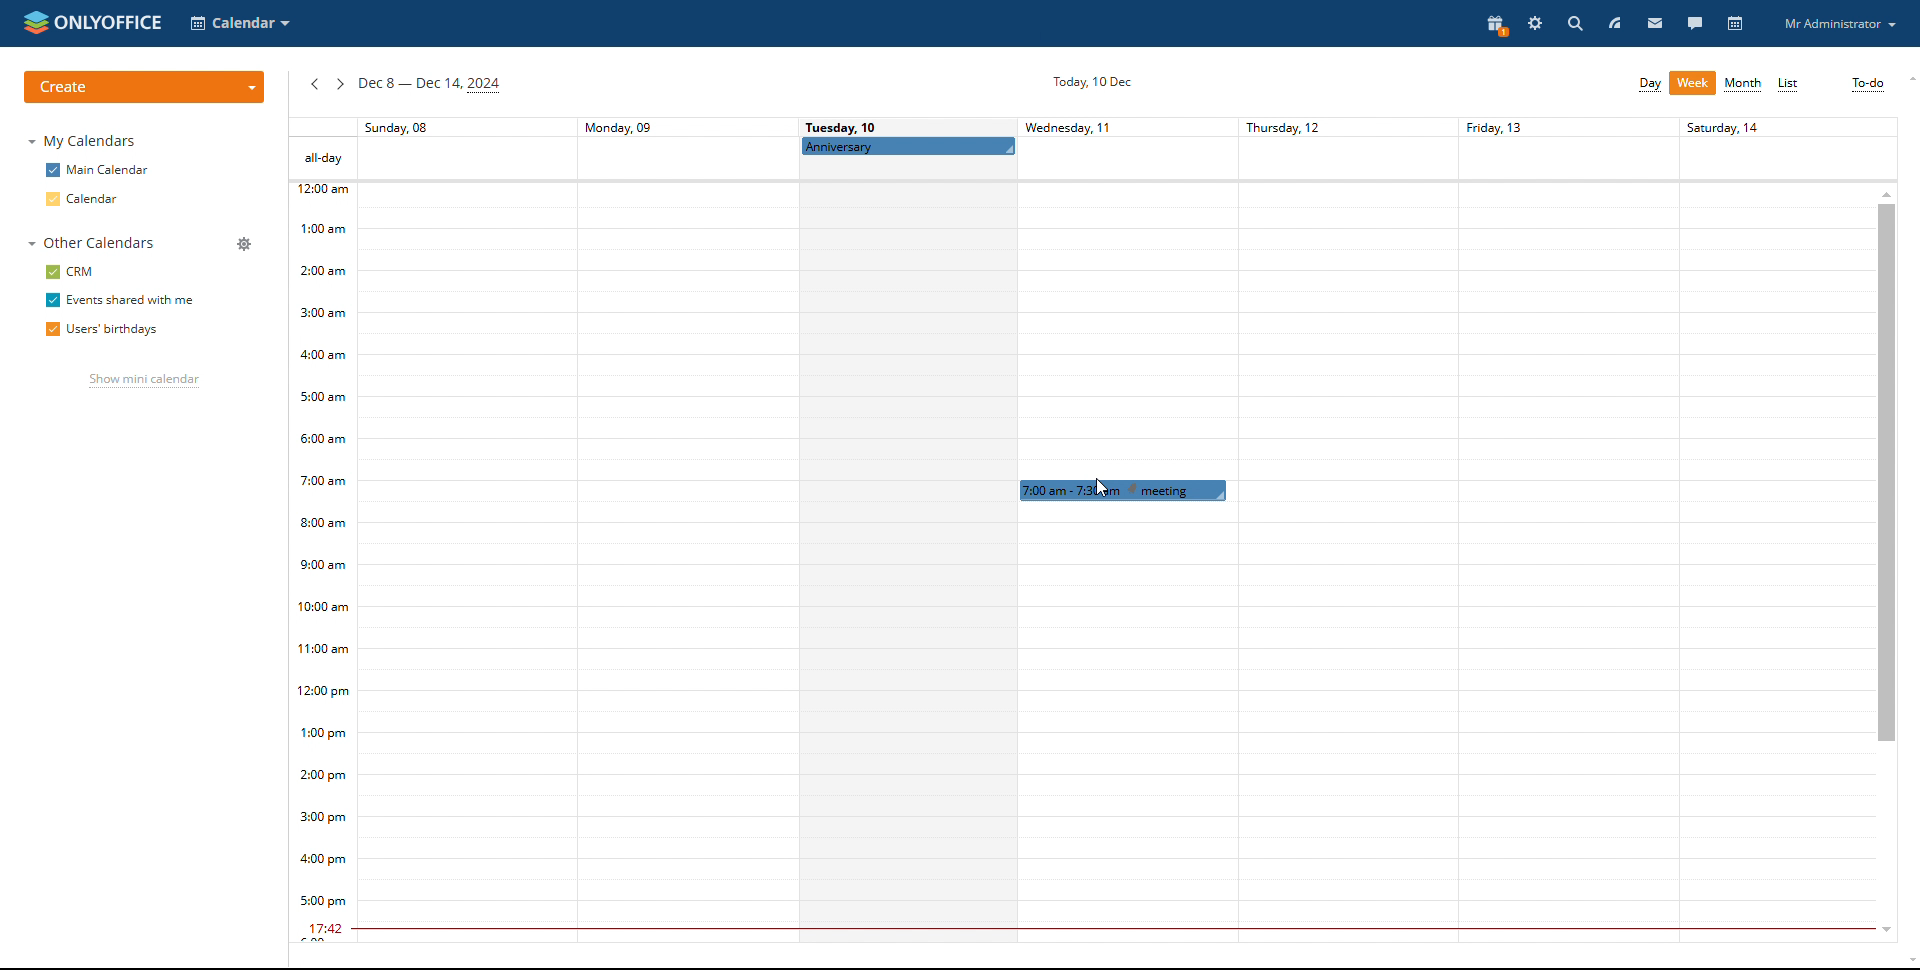 The width and height of the screenshot is (1920, 970). I want to click on calendar, so click(85, 198).